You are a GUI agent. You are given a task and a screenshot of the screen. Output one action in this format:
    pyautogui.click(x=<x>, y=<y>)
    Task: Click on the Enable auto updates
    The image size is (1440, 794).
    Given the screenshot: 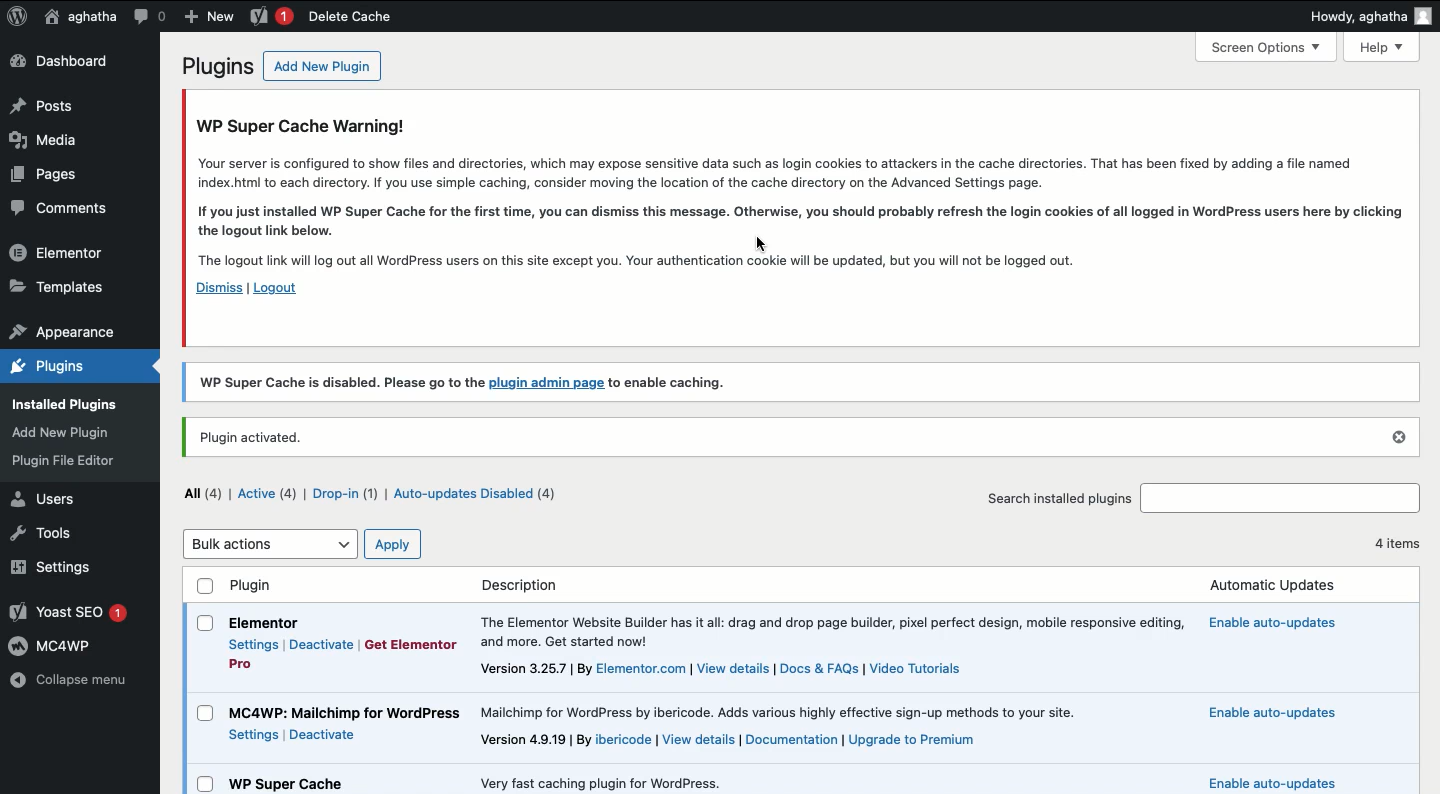 What is the action you would take?
    pyautogui.click(x=1270, y=715)
    